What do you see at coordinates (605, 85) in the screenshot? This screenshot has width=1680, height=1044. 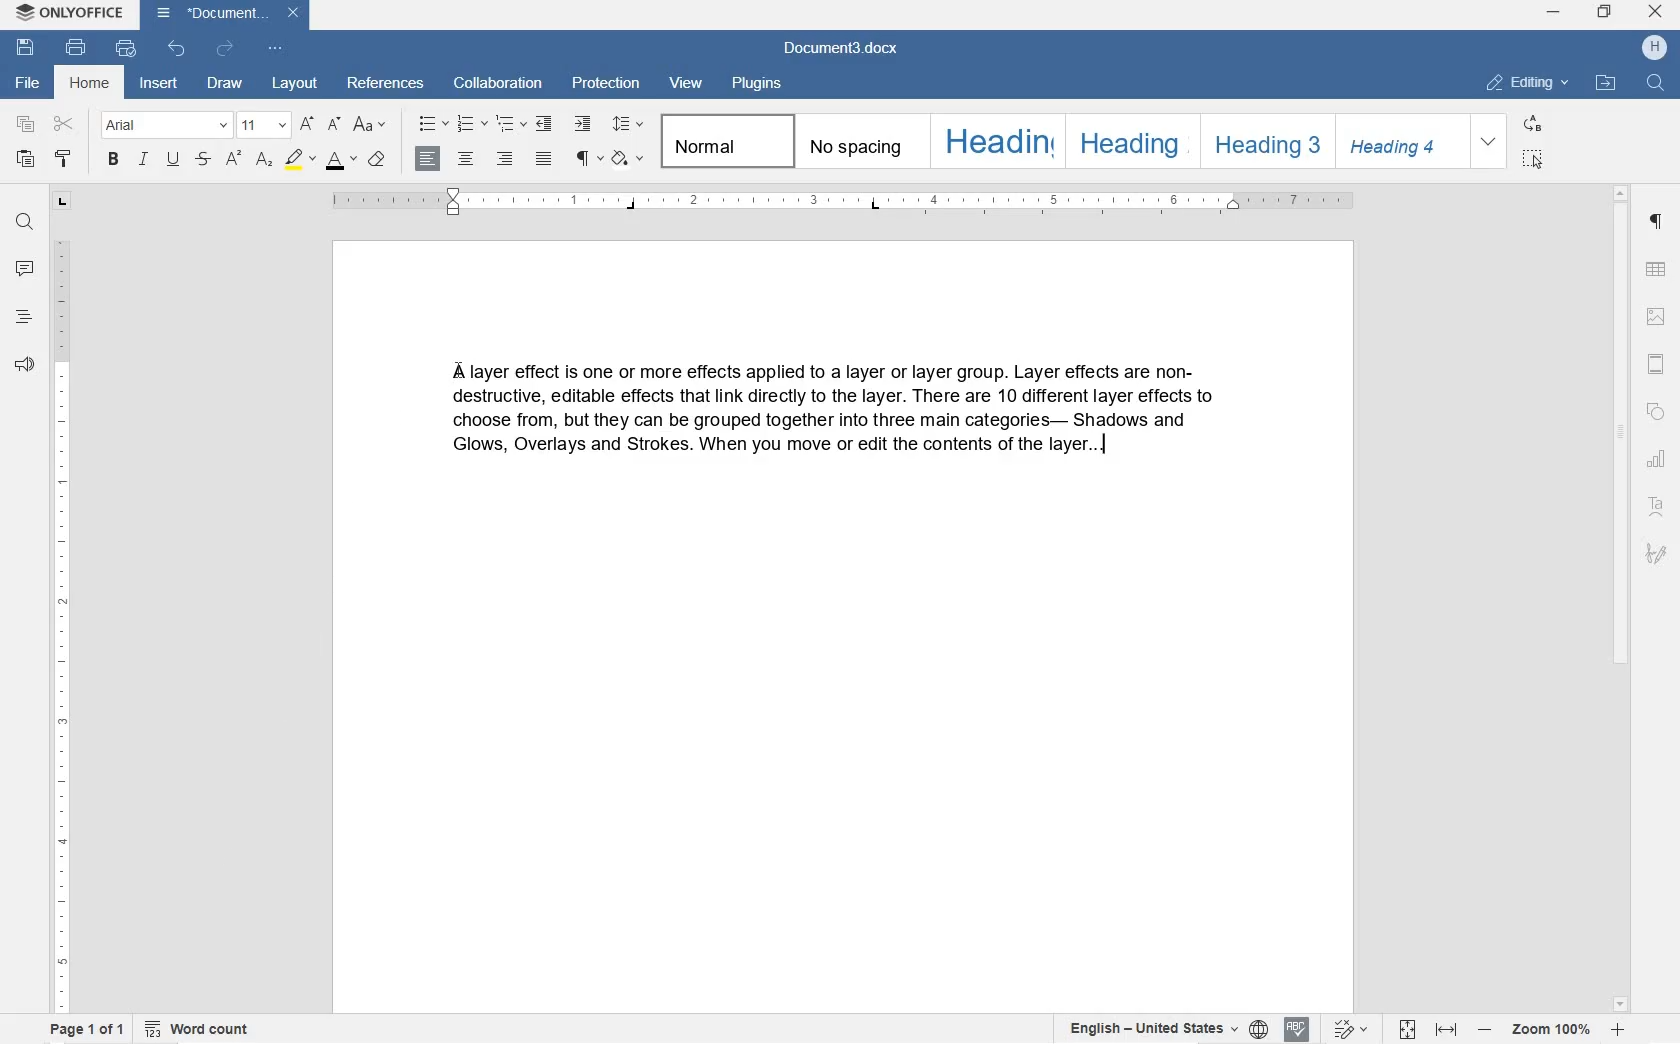 I see `PROTECTION` at bounding box center [605, 85].